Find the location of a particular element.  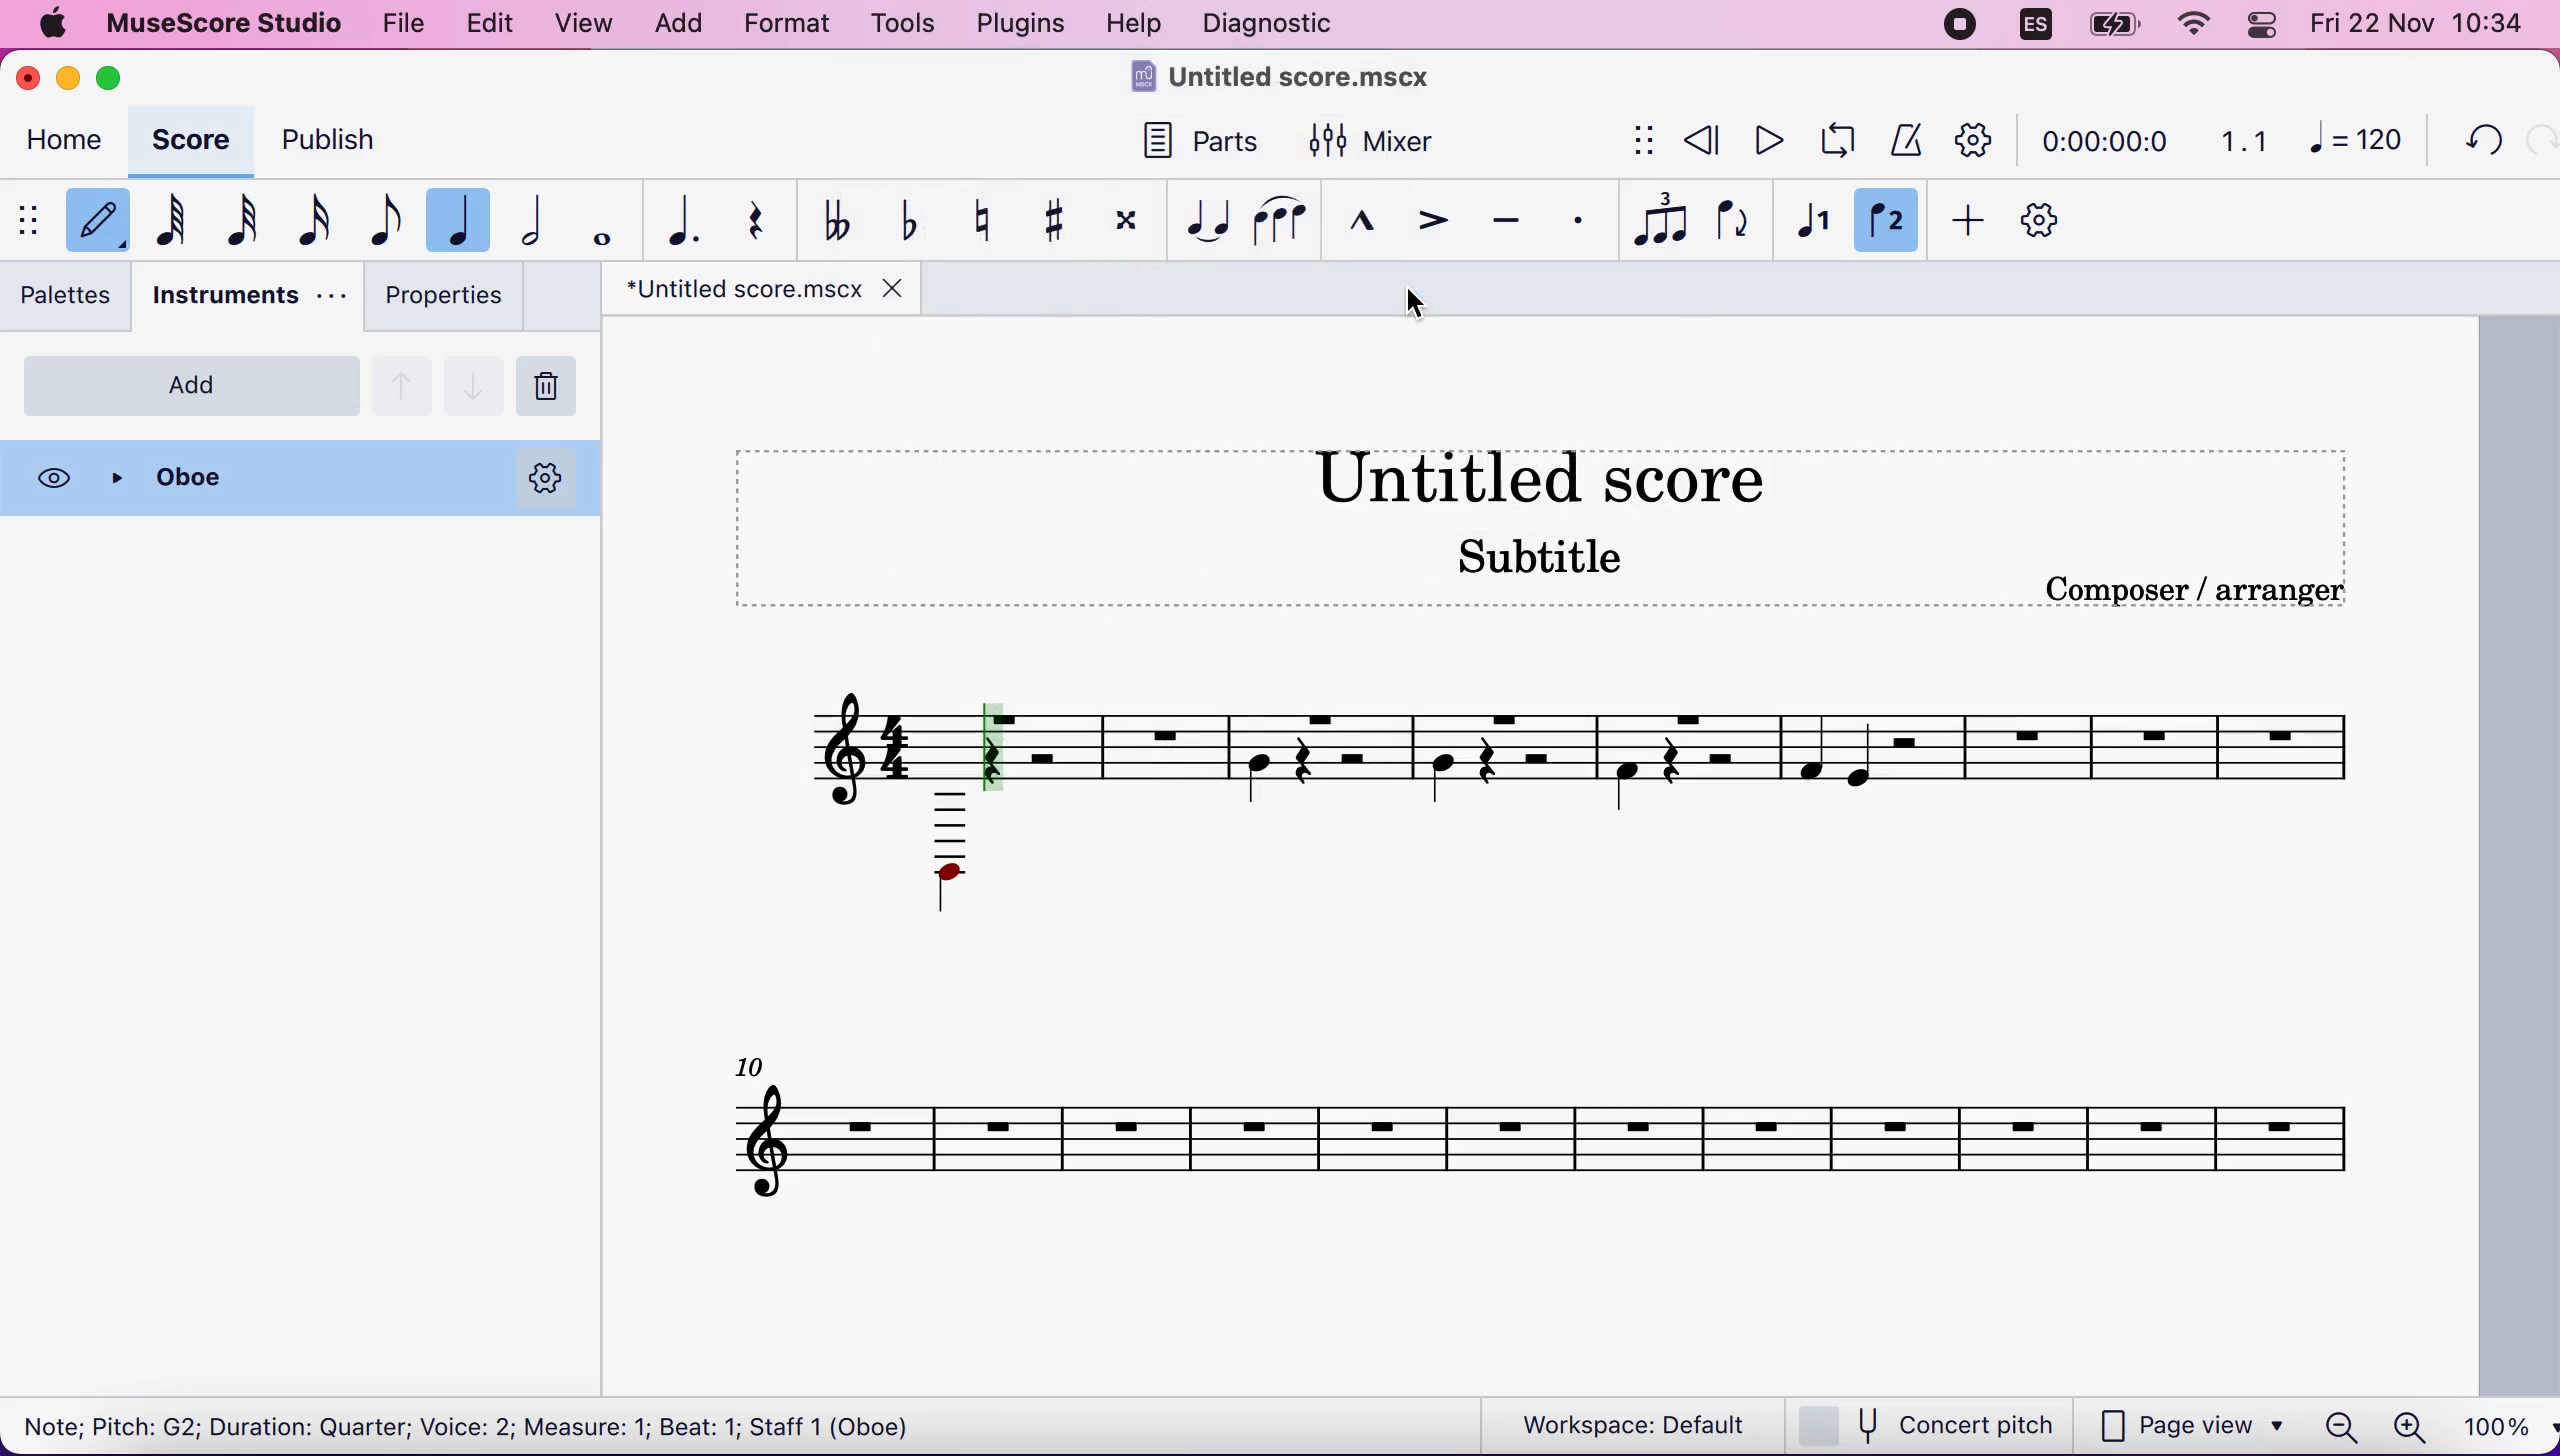

page view is located at coordinates (2194, 1424).